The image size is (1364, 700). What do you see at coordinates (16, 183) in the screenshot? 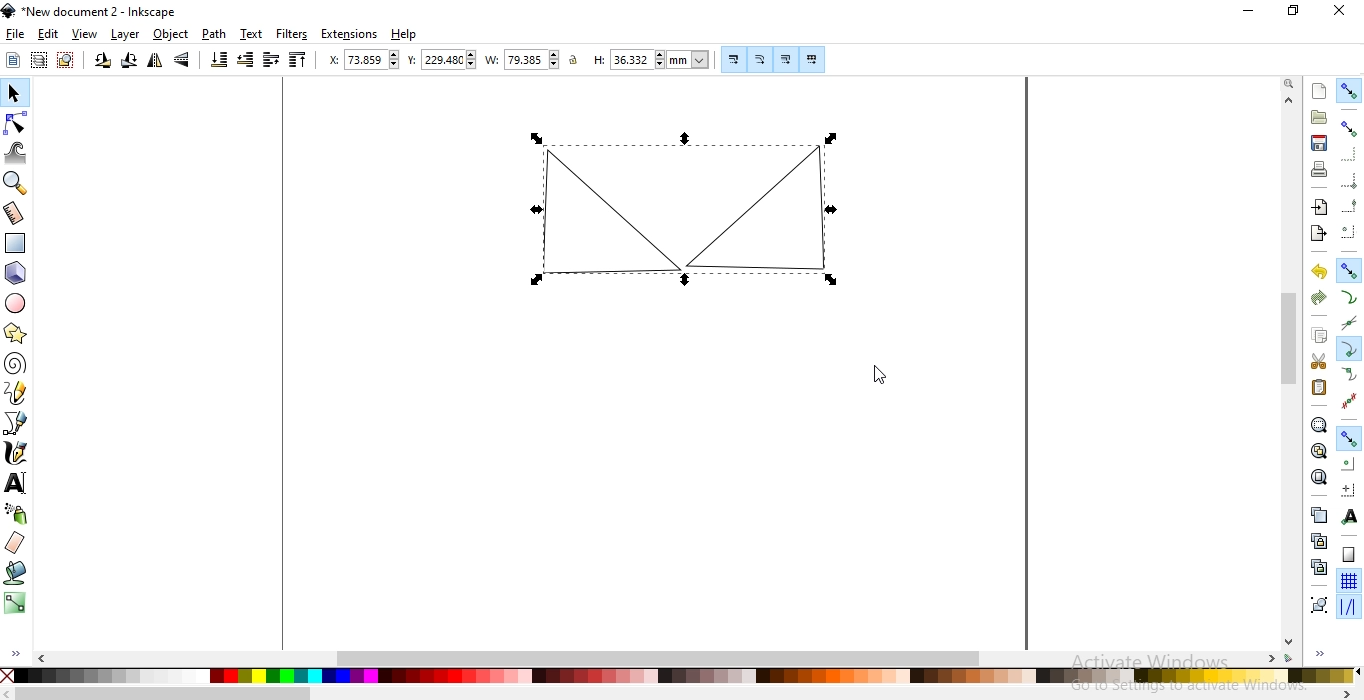
I see `zoom in or out` at bounding box center [16, 183].